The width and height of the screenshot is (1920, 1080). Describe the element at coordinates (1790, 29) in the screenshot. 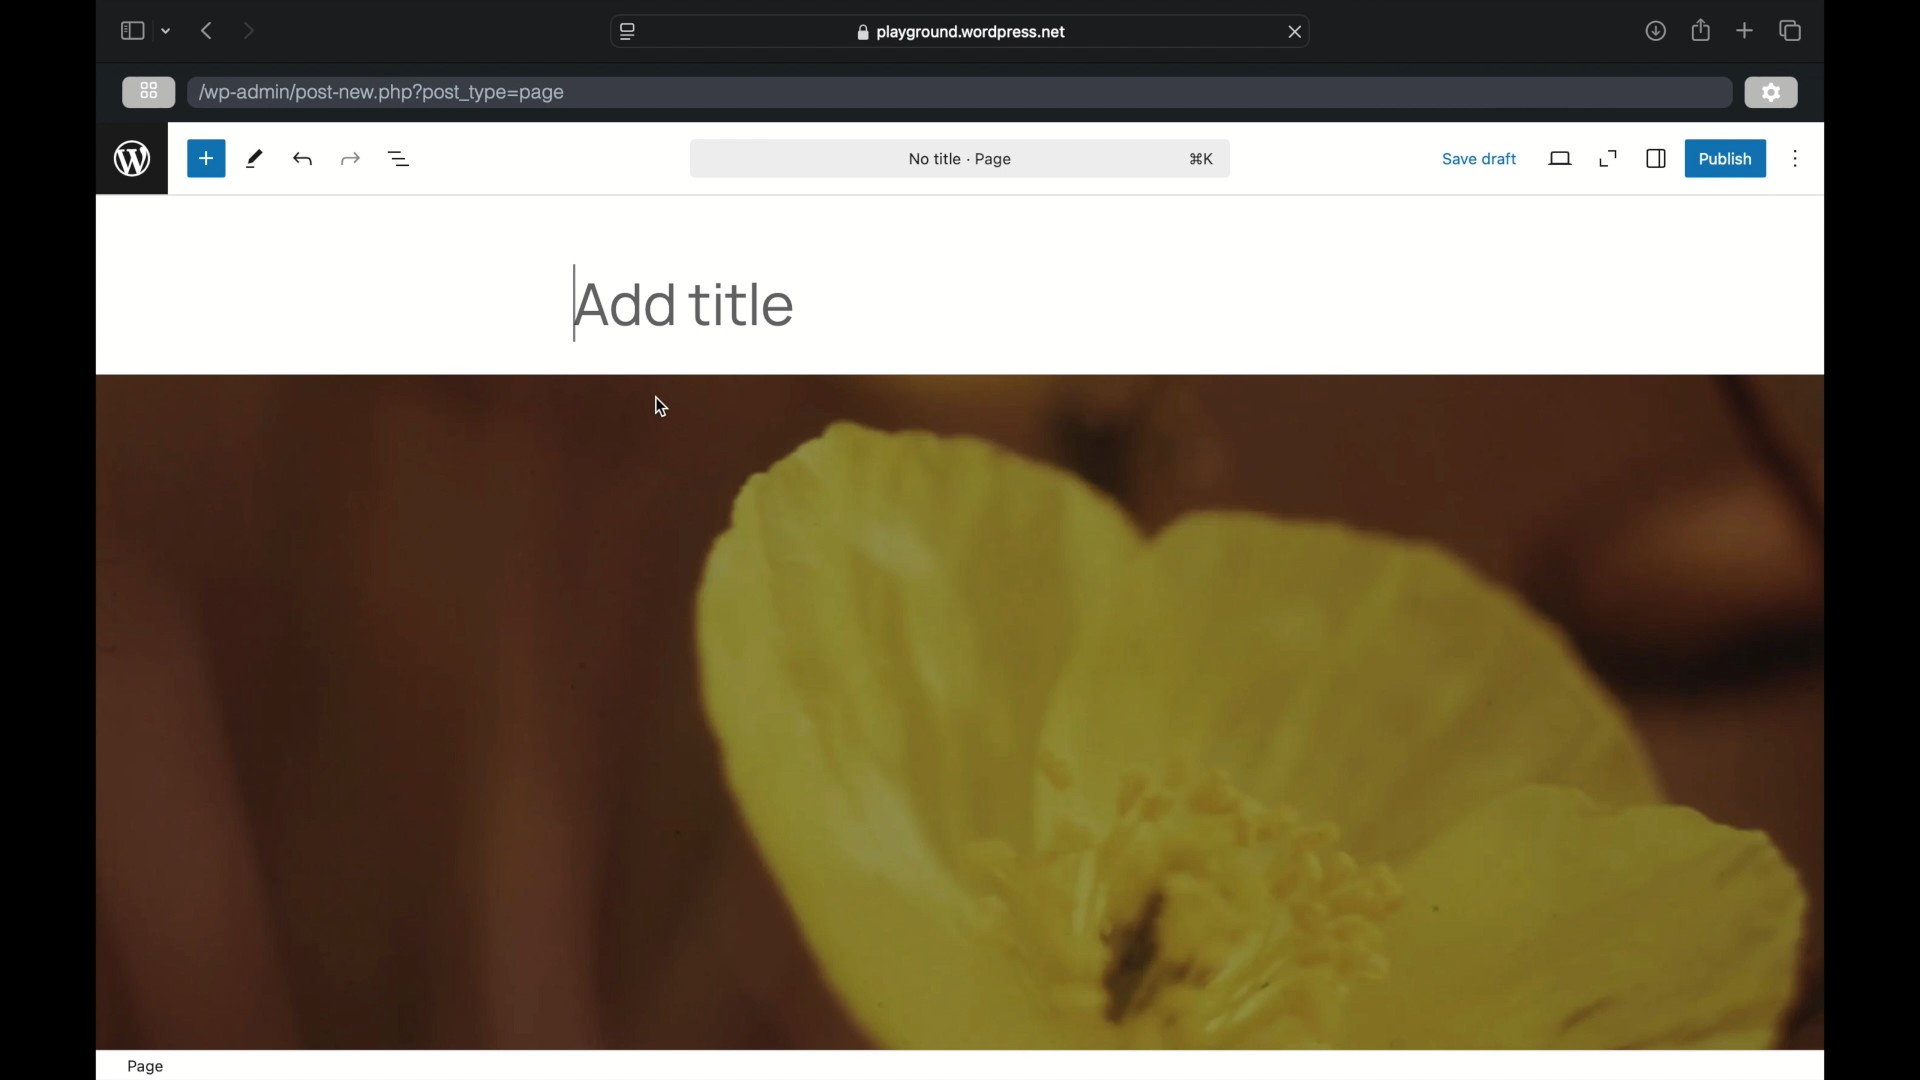

I see `show tab overview` at that location.